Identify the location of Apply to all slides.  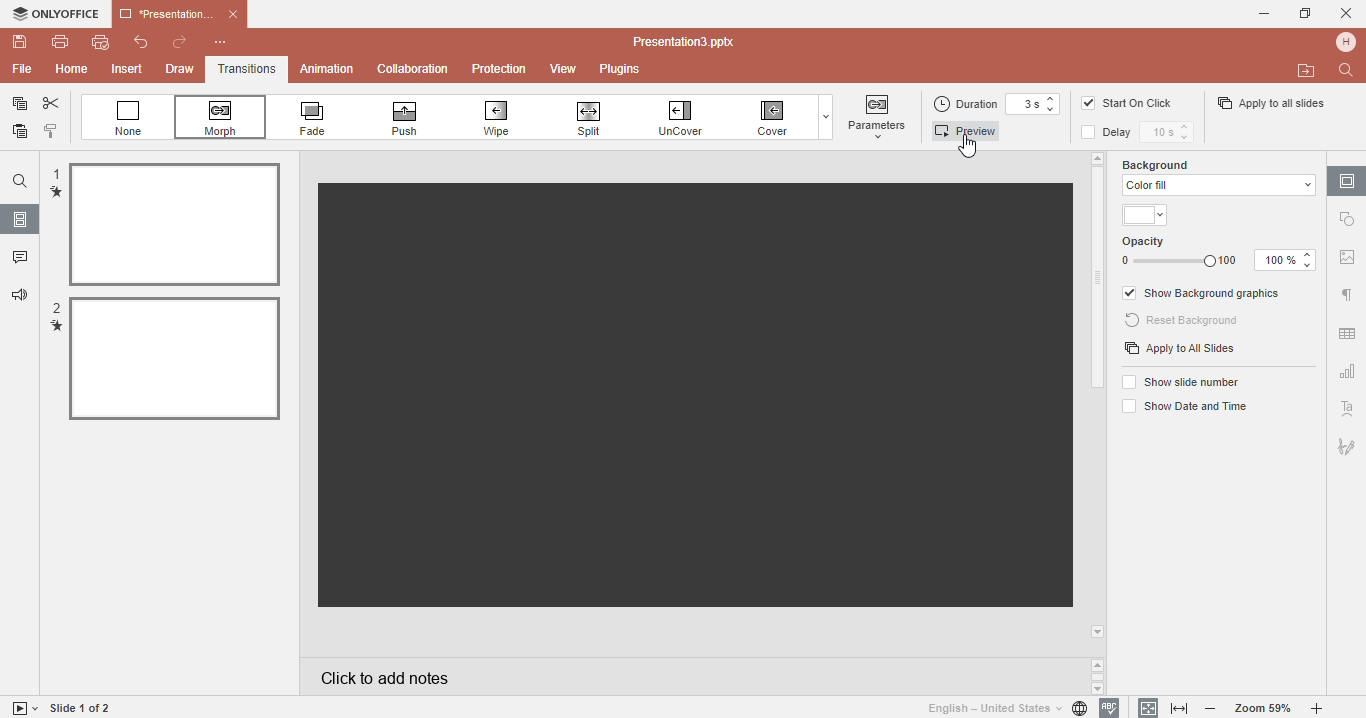
(1270, 103).